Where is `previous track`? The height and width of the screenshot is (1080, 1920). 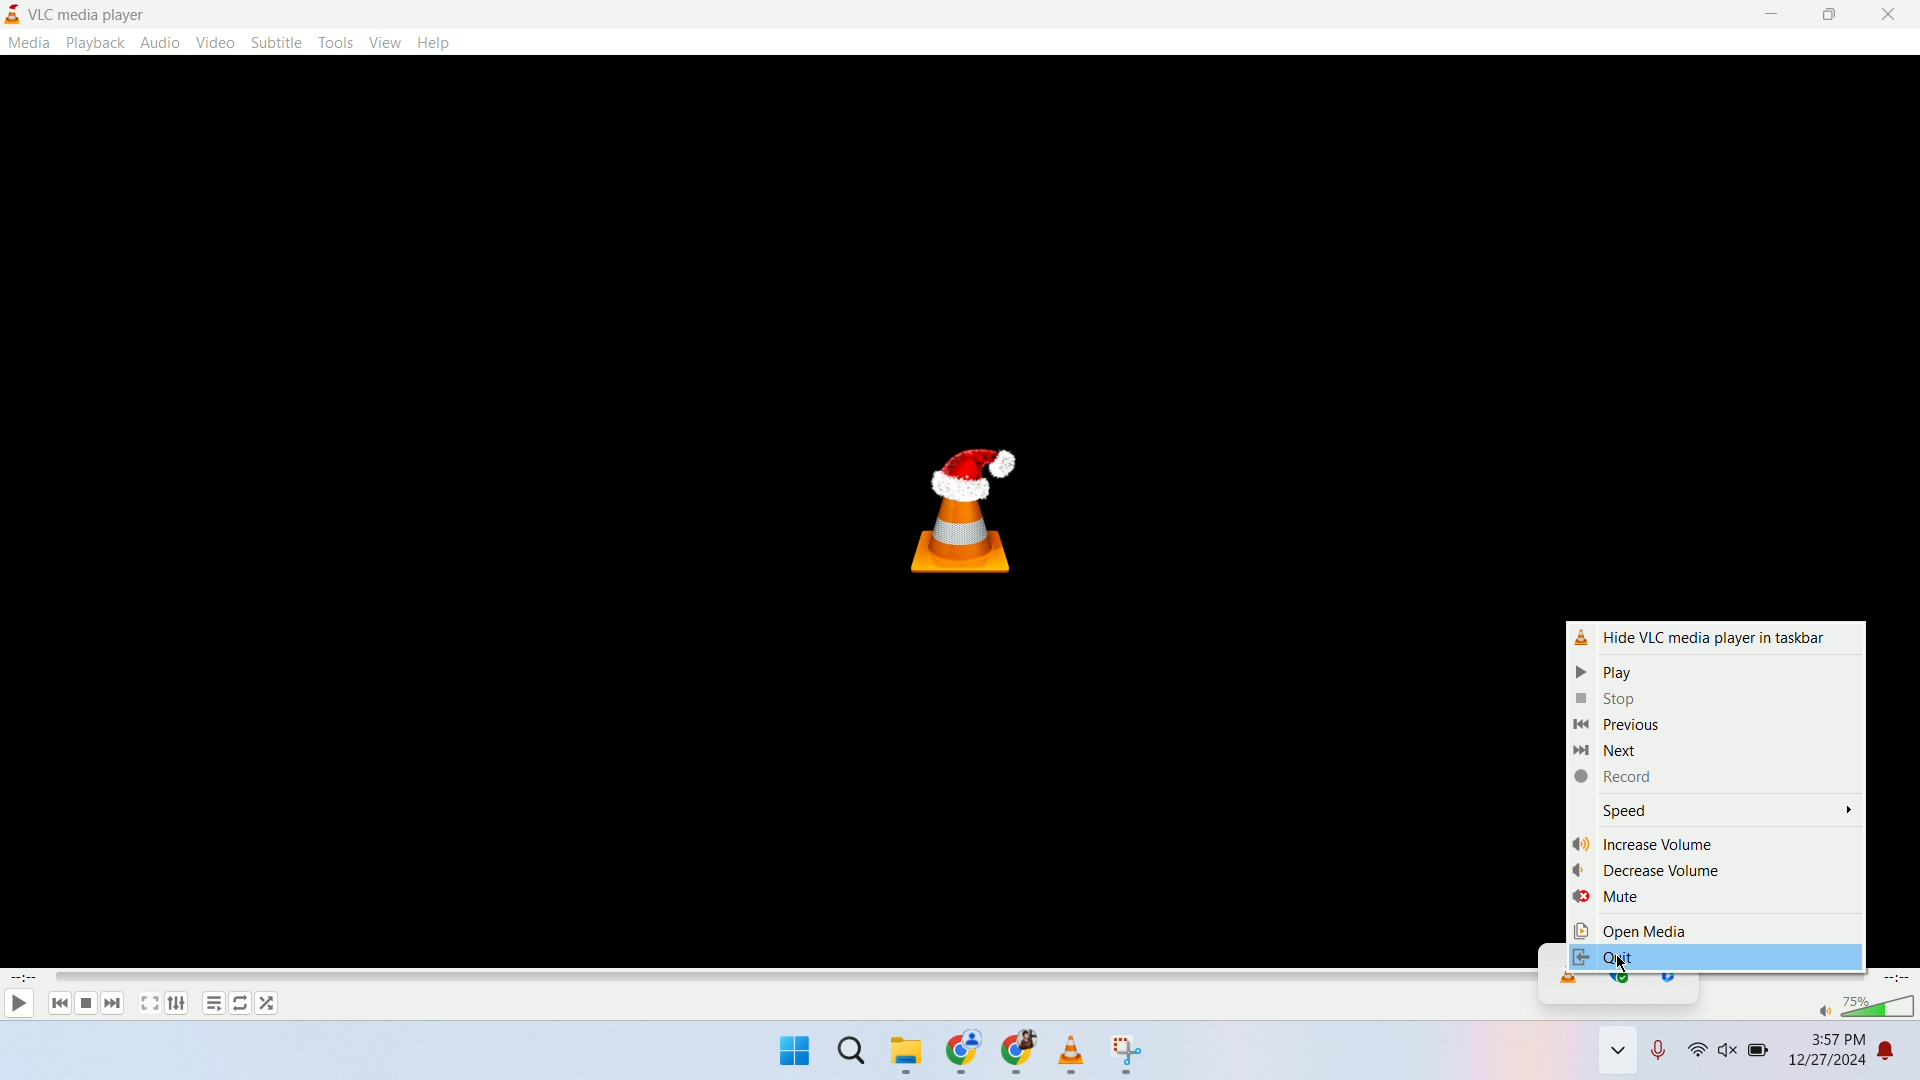
previous track is located at coordinates (54, 1004).